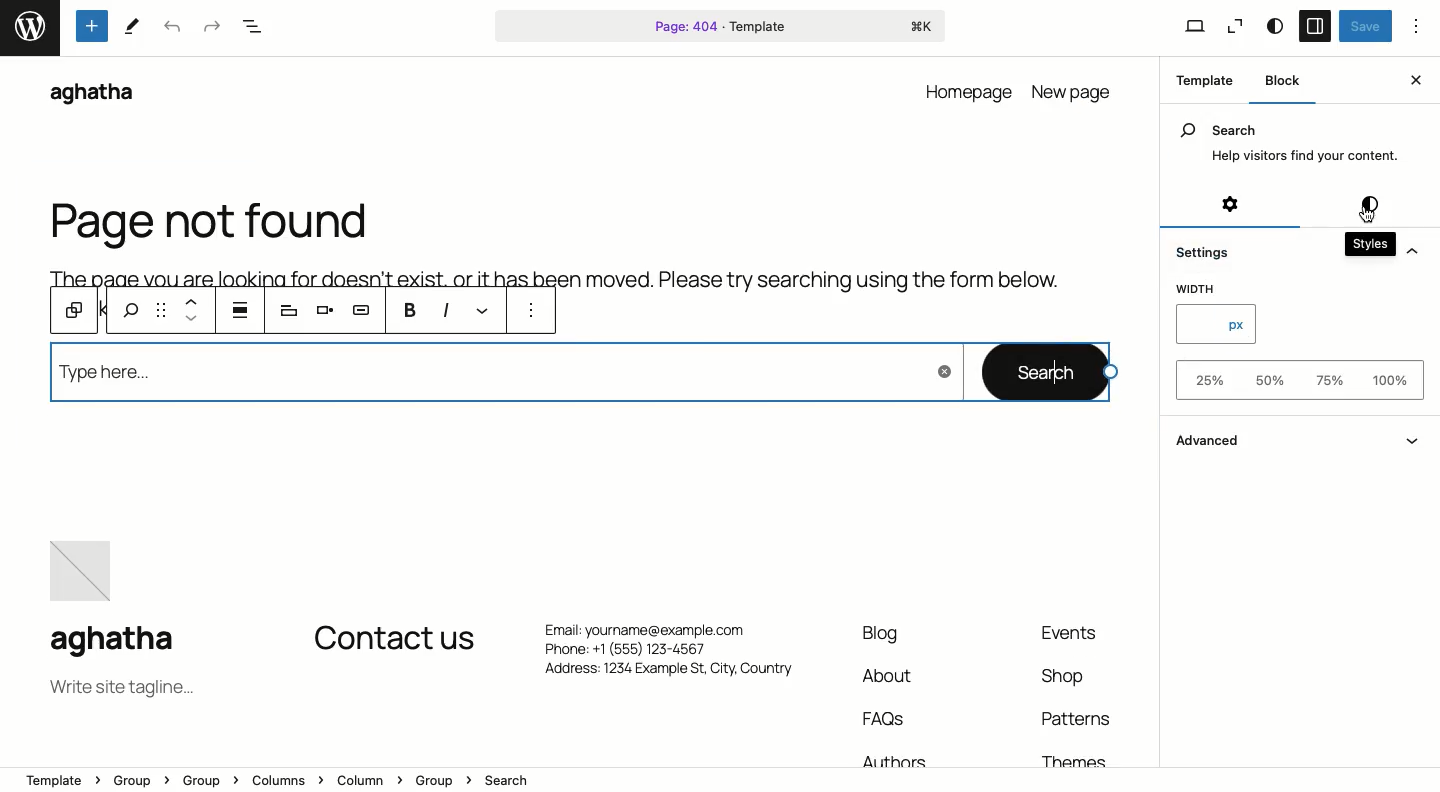 The width and height of the screenshot is (1440, 792). What do you see at coordinates (107, 312) in the screenshot?
I see `previous tools` at bounding box center [107, 312].